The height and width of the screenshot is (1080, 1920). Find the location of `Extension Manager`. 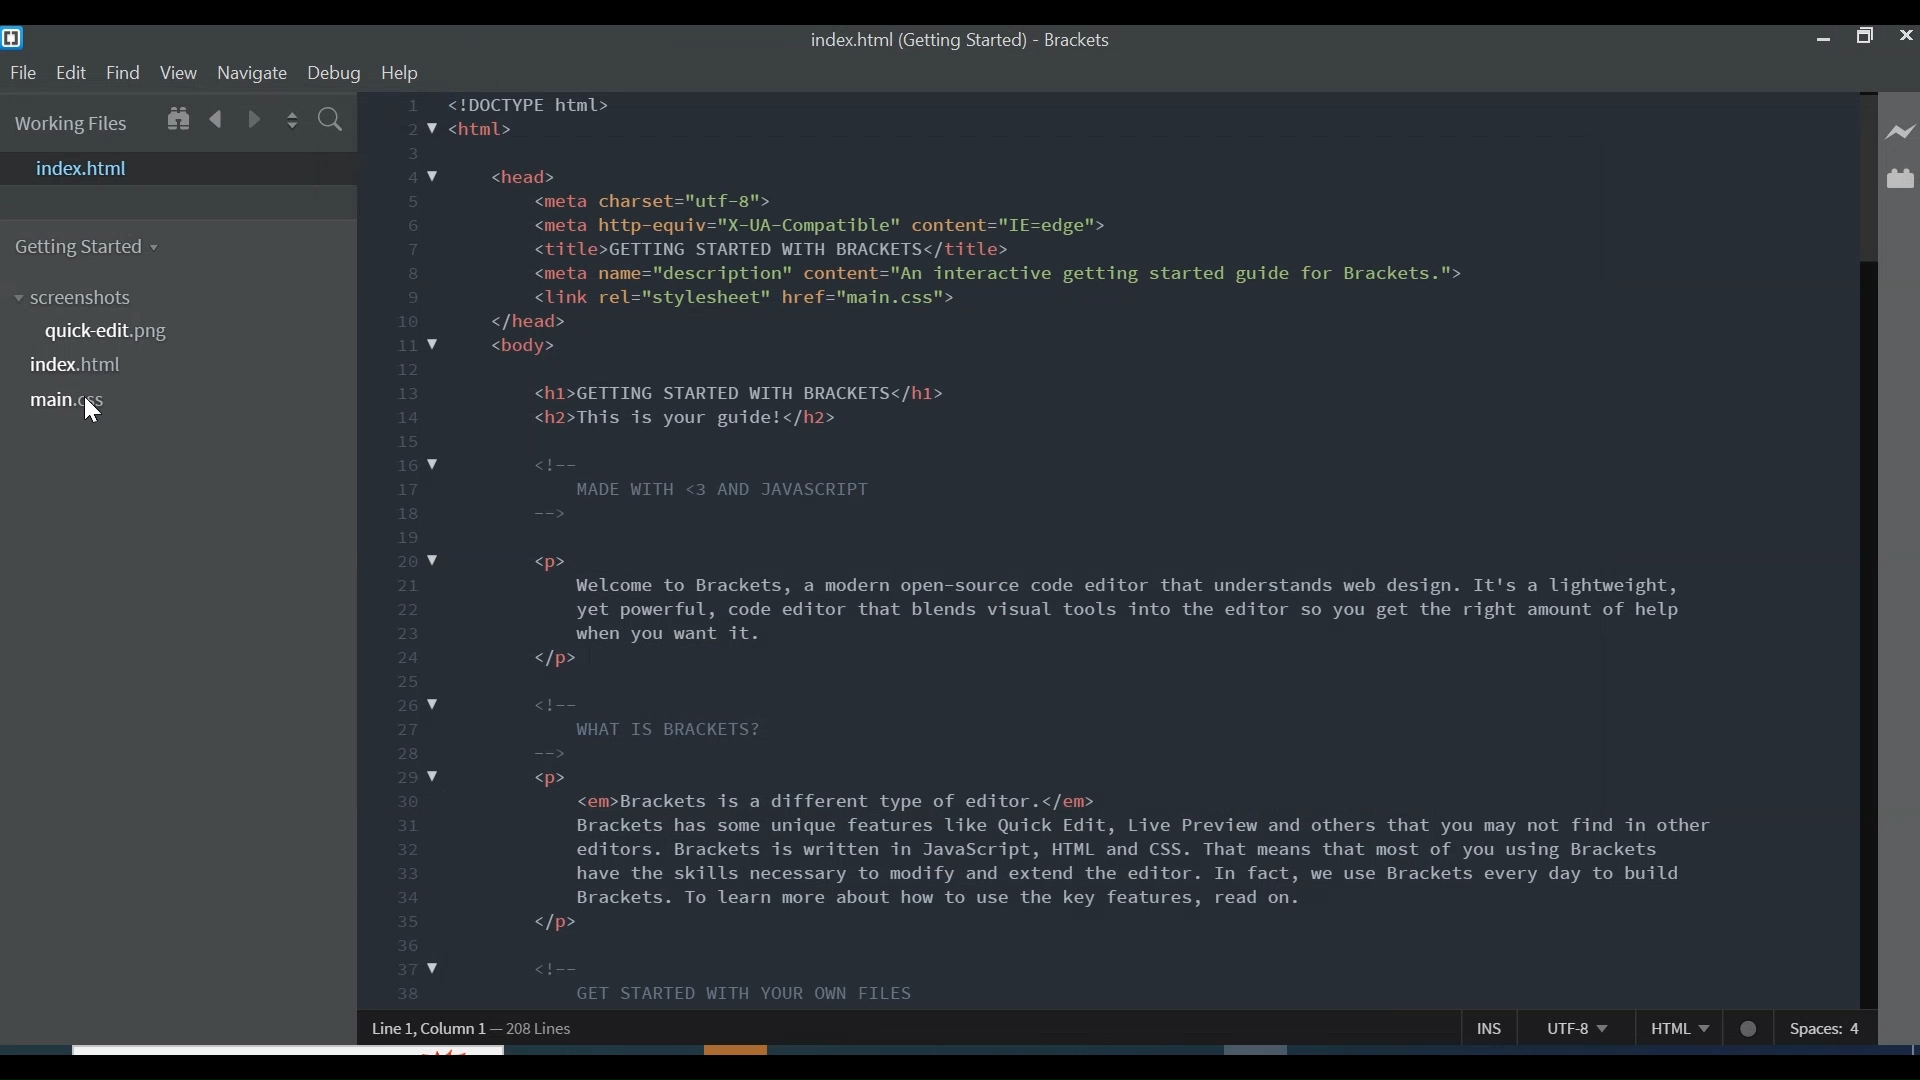

Extension Manager is located at coordinates (1898, 179).